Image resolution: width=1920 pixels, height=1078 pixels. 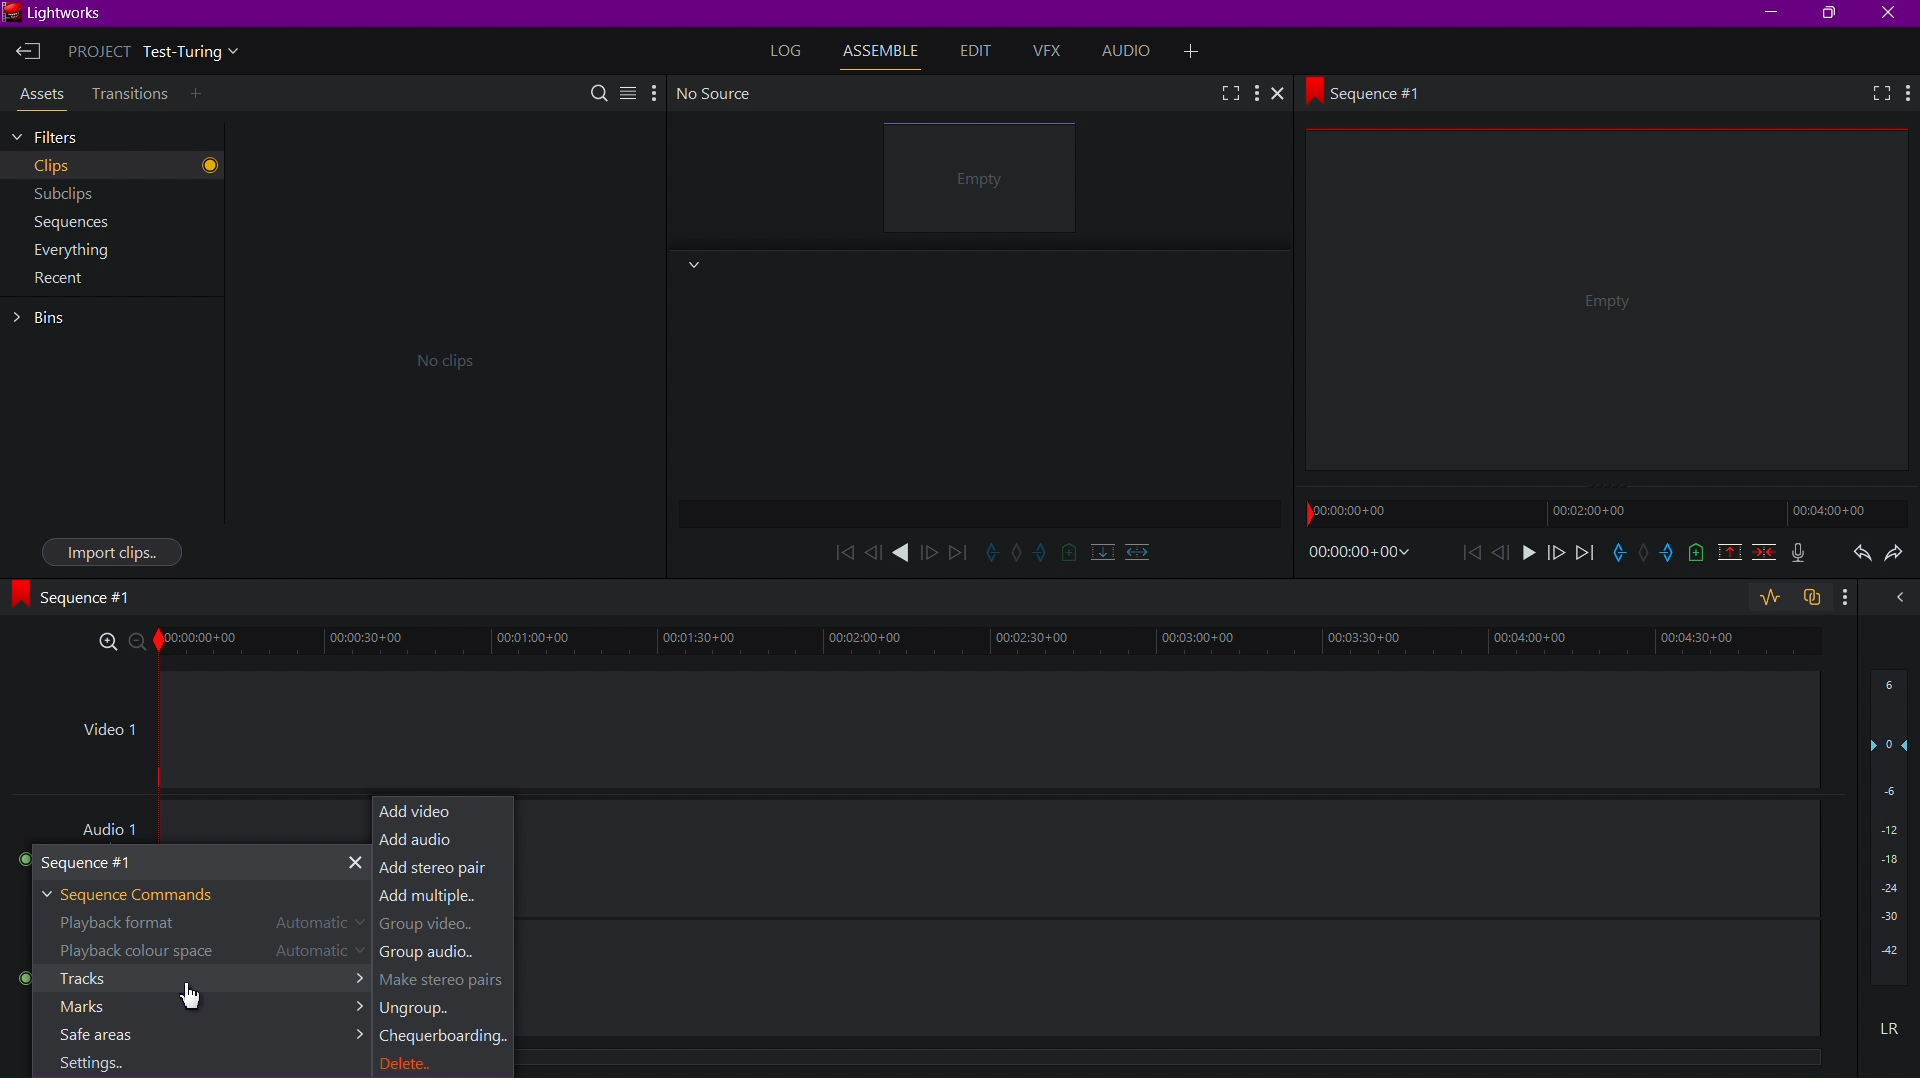 What do you see at coordinates (316, 925) in the screenshot?
I see `automatic` at bounding box center [316, 925].